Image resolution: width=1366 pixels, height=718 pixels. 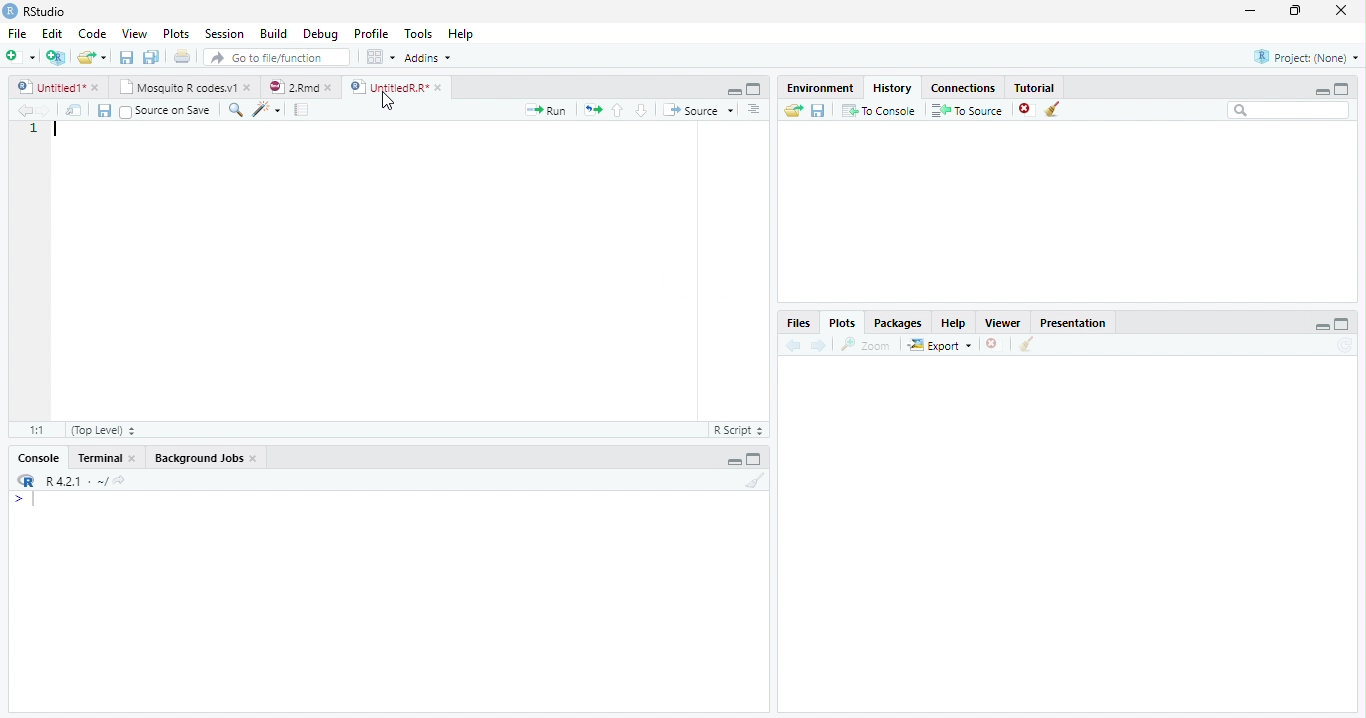 I want to click on Session, so click(x=224, y=33).